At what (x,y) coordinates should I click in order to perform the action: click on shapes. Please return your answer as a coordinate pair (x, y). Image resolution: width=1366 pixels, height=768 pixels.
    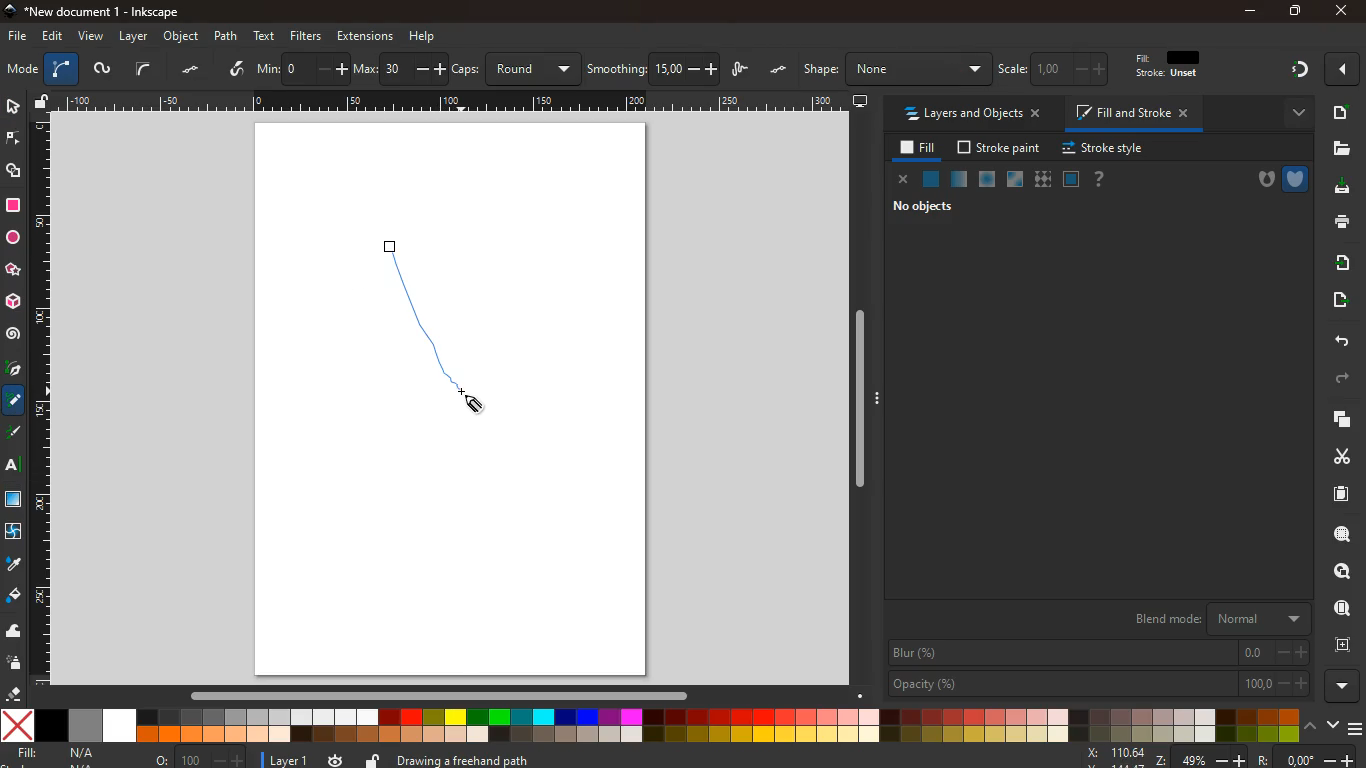
    Looking at the image, I should click on (15, 172).